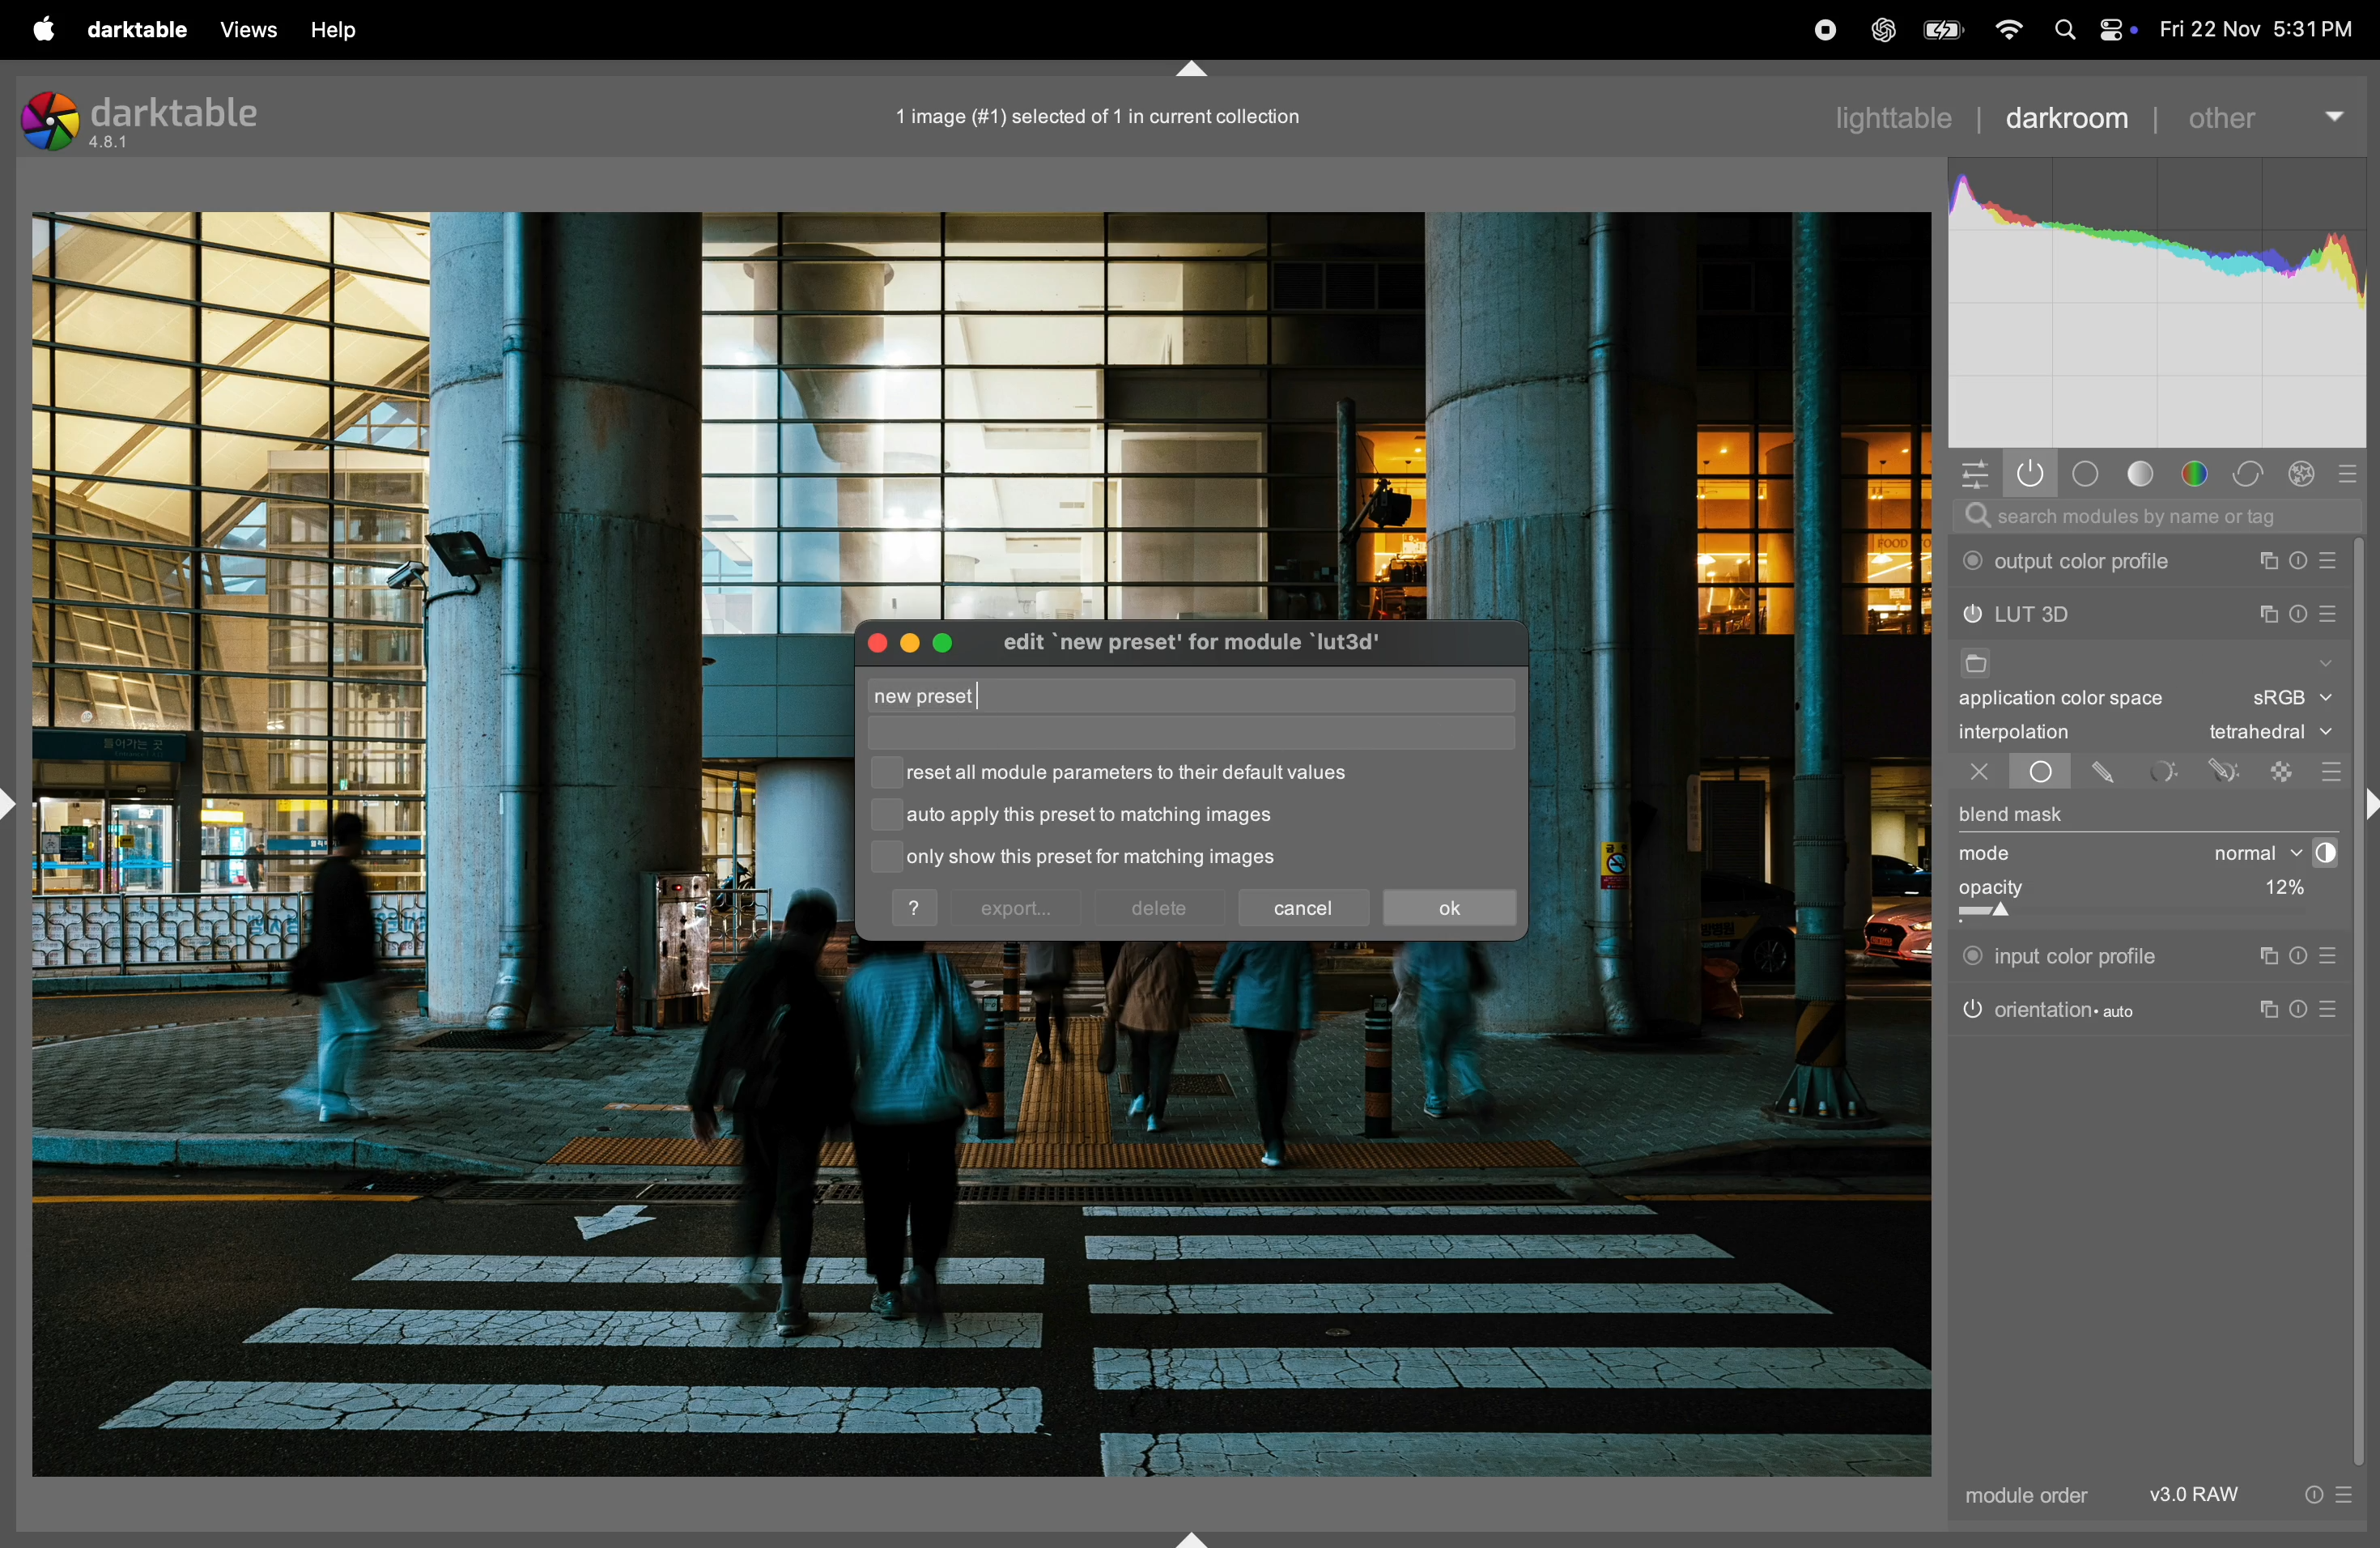 This screenshot has height=1548, width=2380. Describe the element at coordinates (1900, 117) in the screenshot. I see `lightable` at that location.